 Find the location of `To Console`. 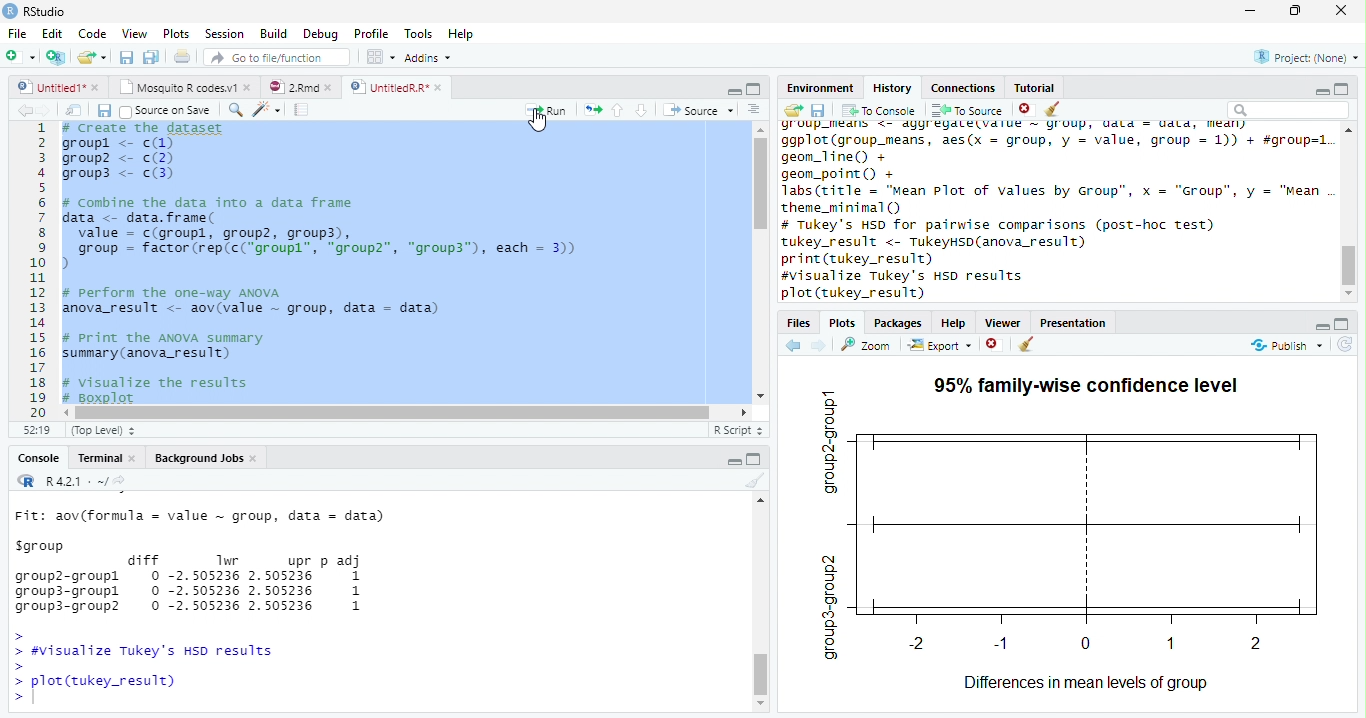

To Console is located at coordinates (879, 110).